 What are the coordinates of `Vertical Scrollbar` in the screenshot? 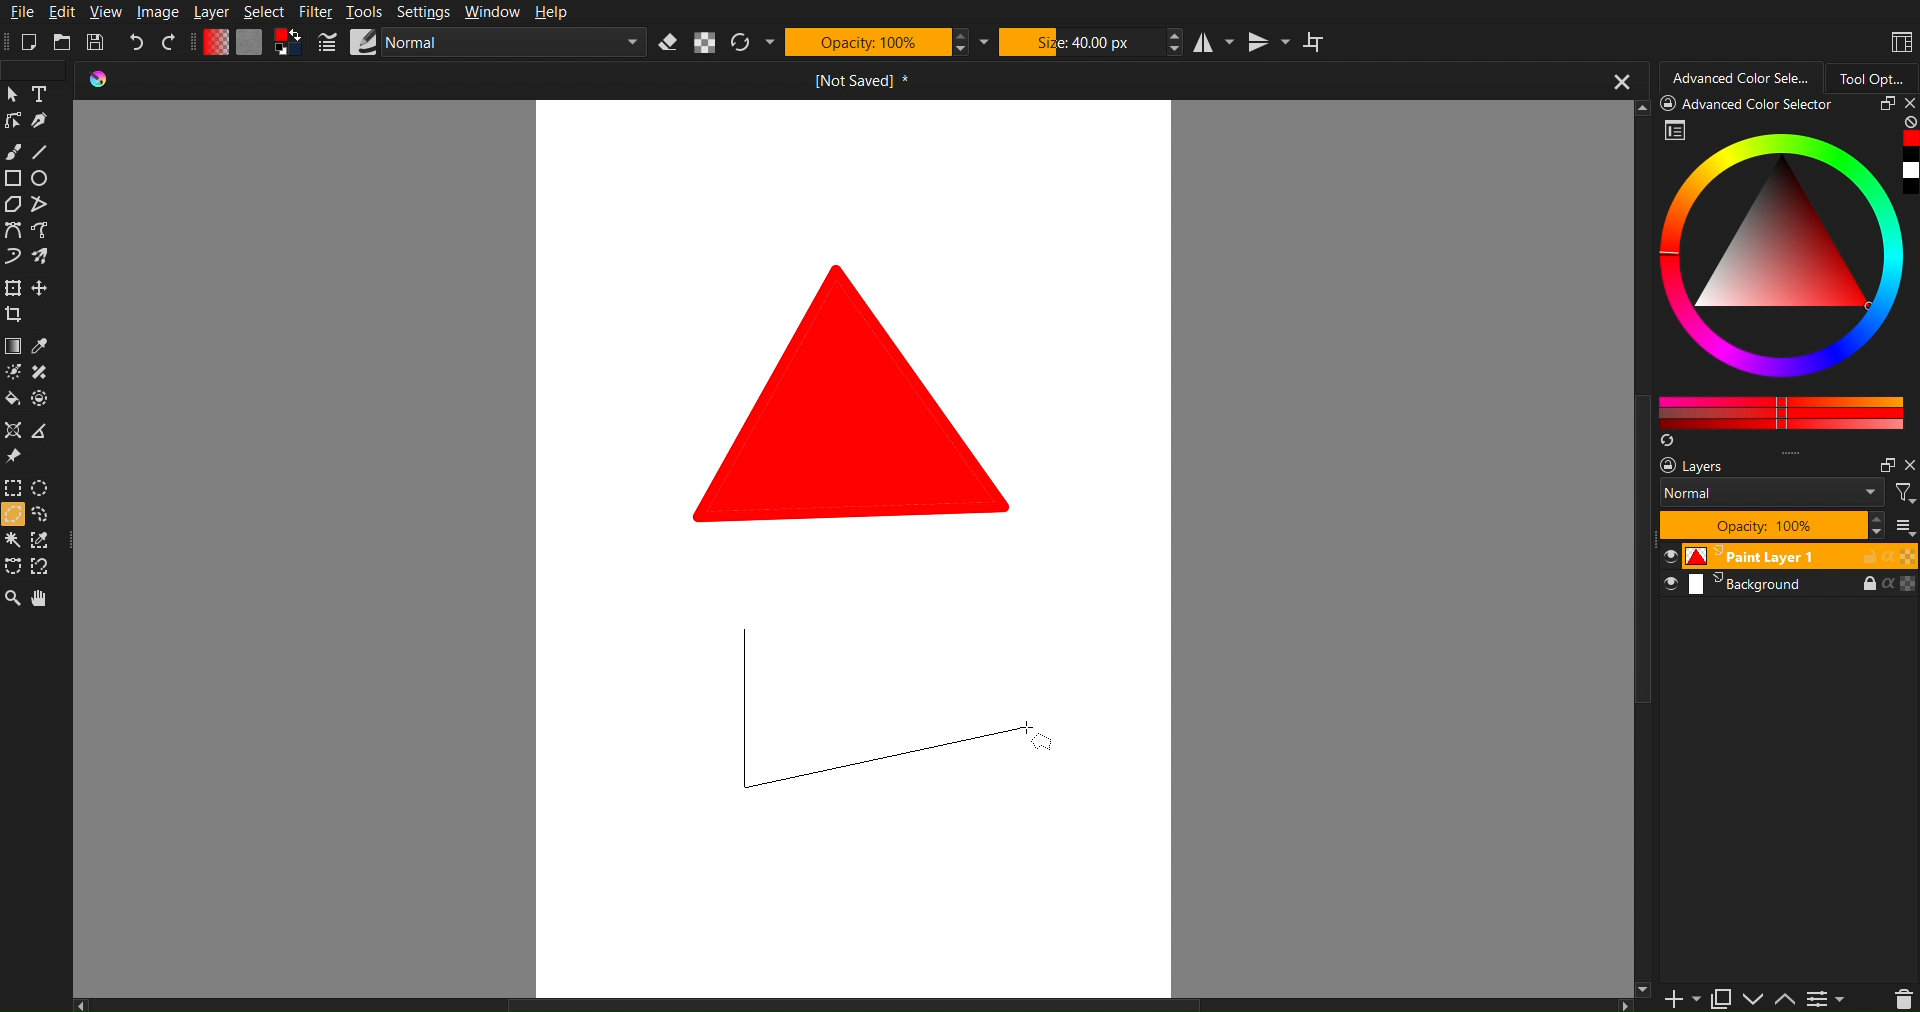 It's located at (1644, 799).